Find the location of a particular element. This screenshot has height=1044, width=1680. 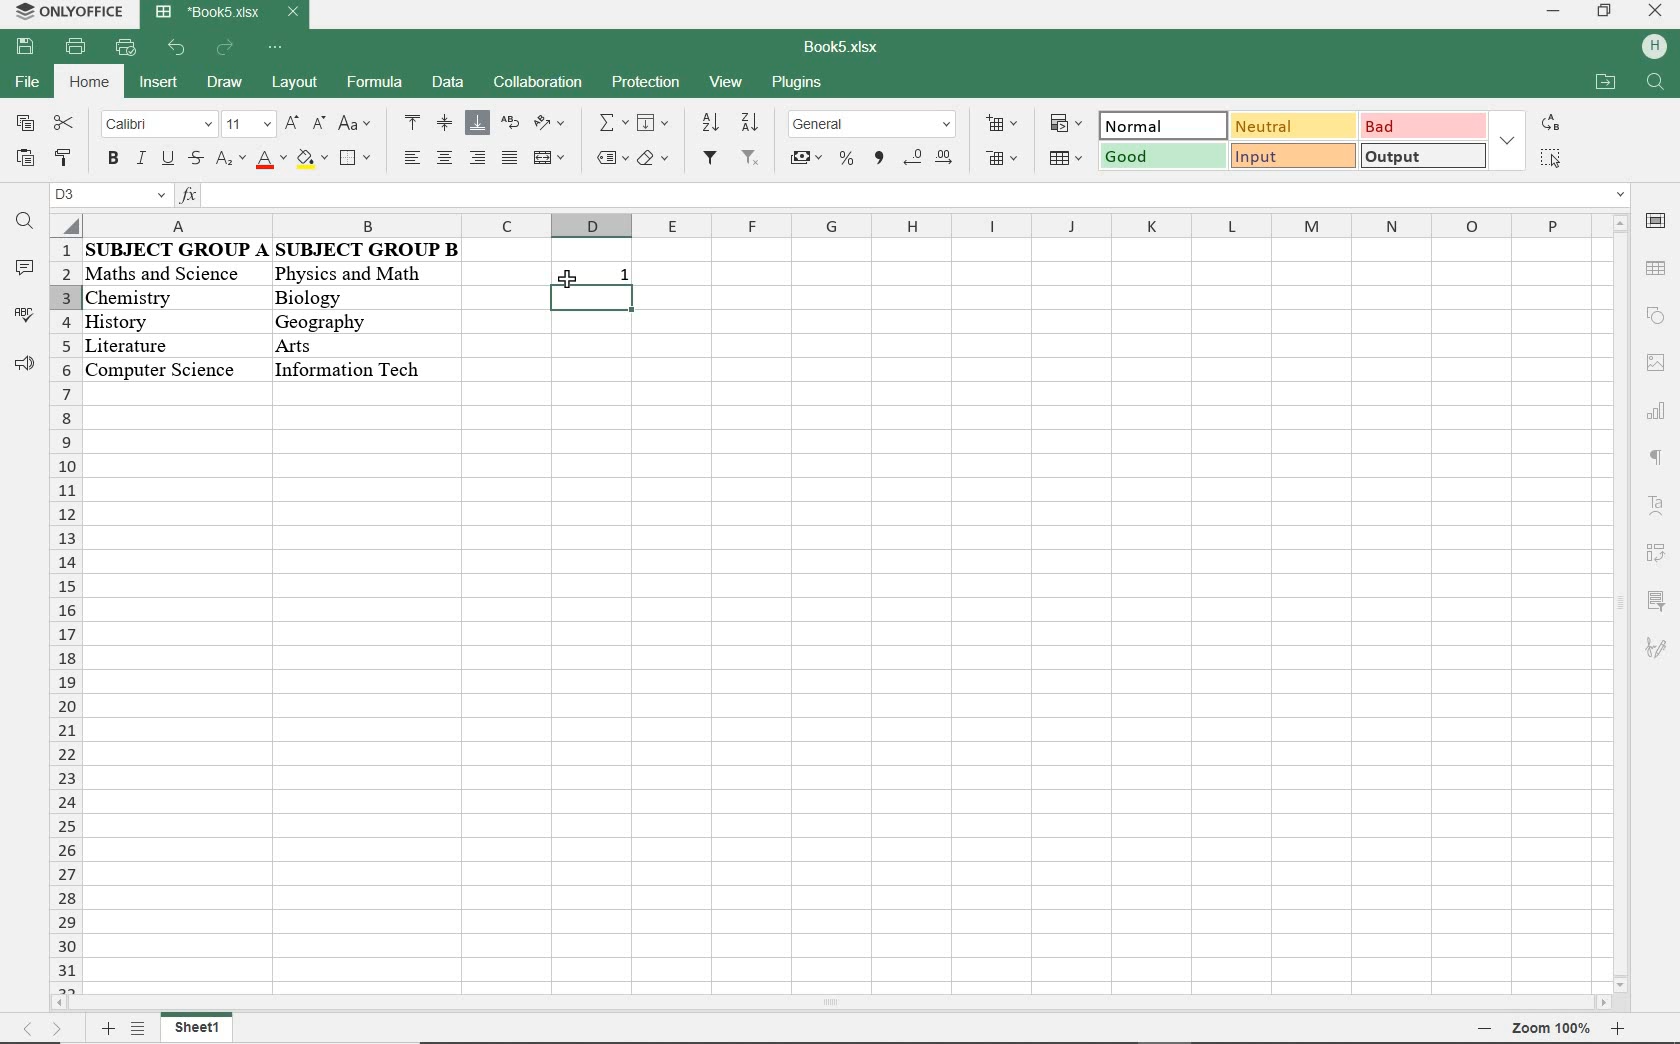

close is located at coordinates (1655, 12).